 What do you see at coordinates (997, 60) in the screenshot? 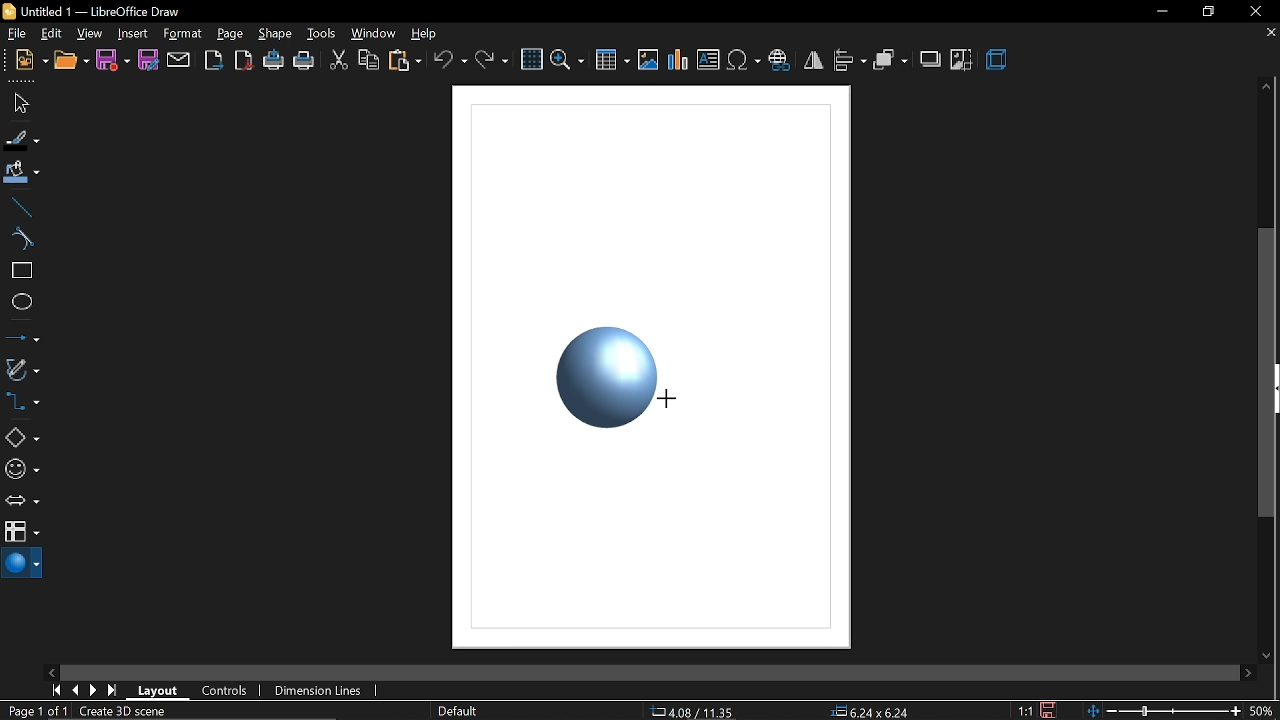
I see `3d effects` at bounding box center [997, 60].